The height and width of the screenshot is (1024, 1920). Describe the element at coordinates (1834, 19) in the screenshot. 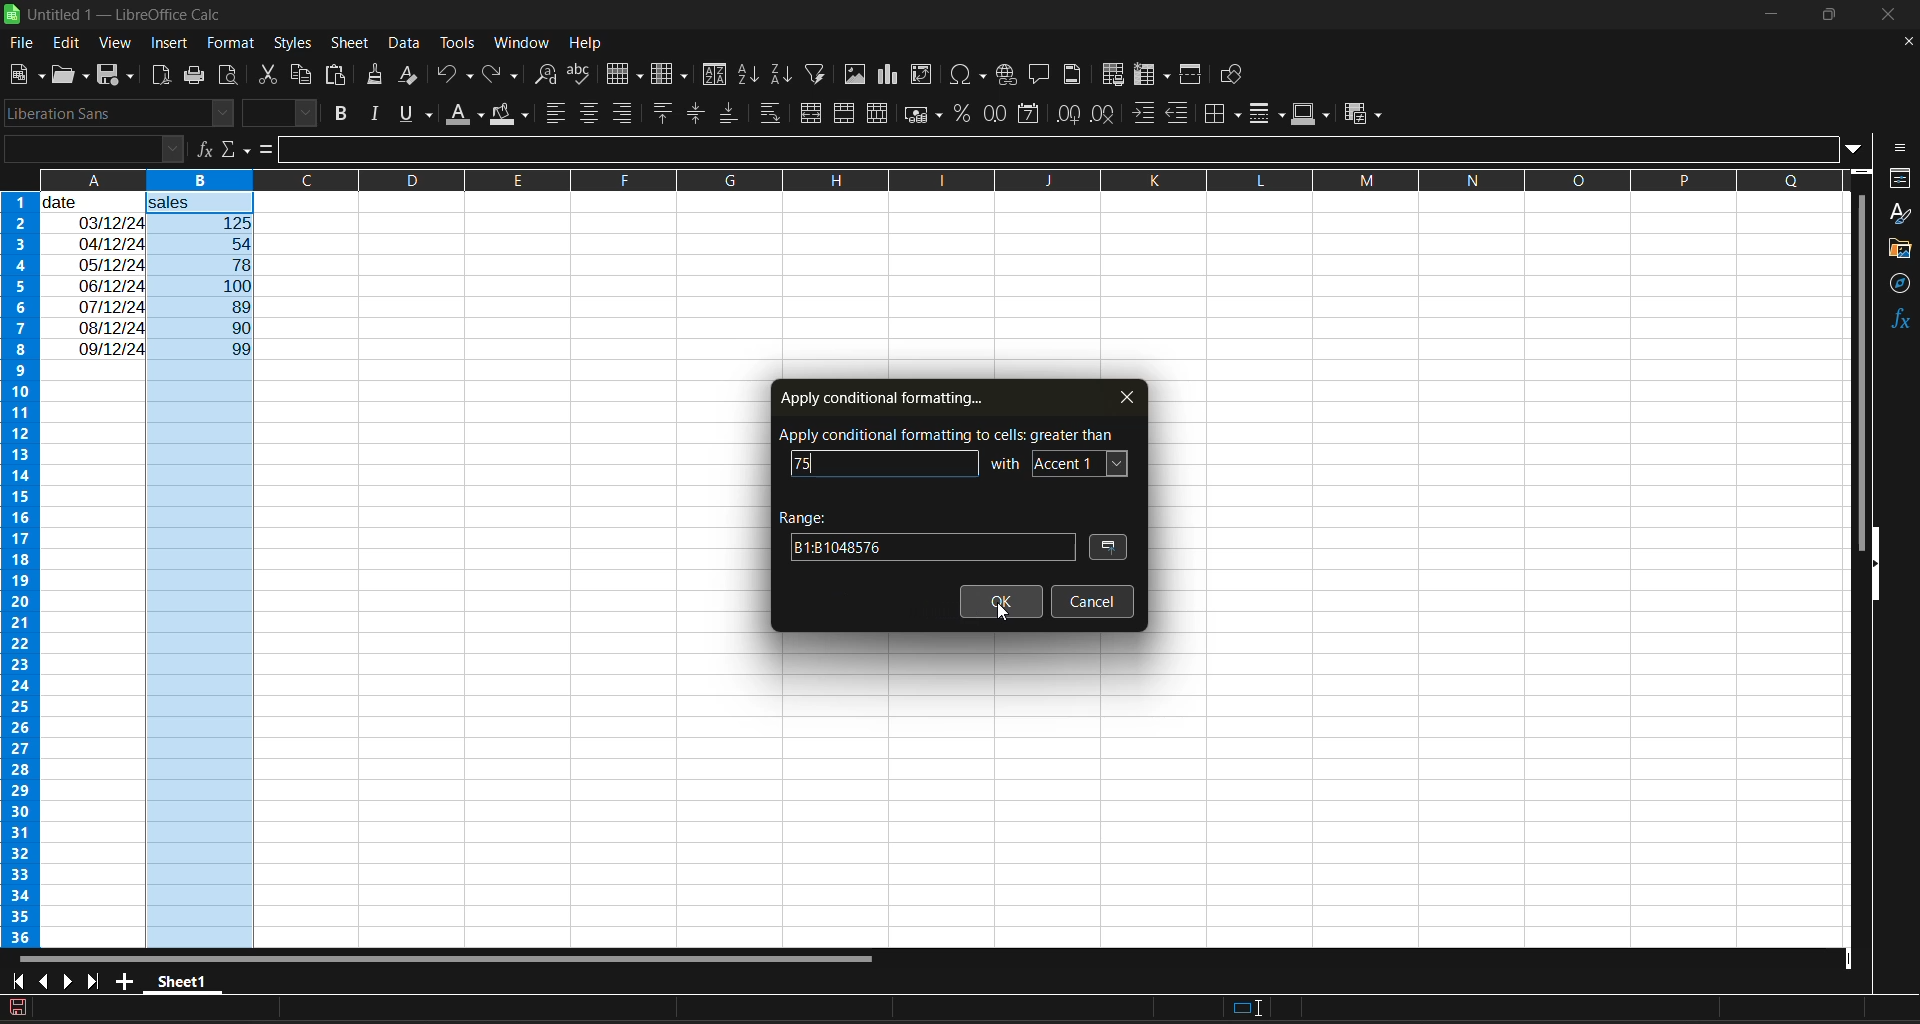

I see `maximize` at that location.